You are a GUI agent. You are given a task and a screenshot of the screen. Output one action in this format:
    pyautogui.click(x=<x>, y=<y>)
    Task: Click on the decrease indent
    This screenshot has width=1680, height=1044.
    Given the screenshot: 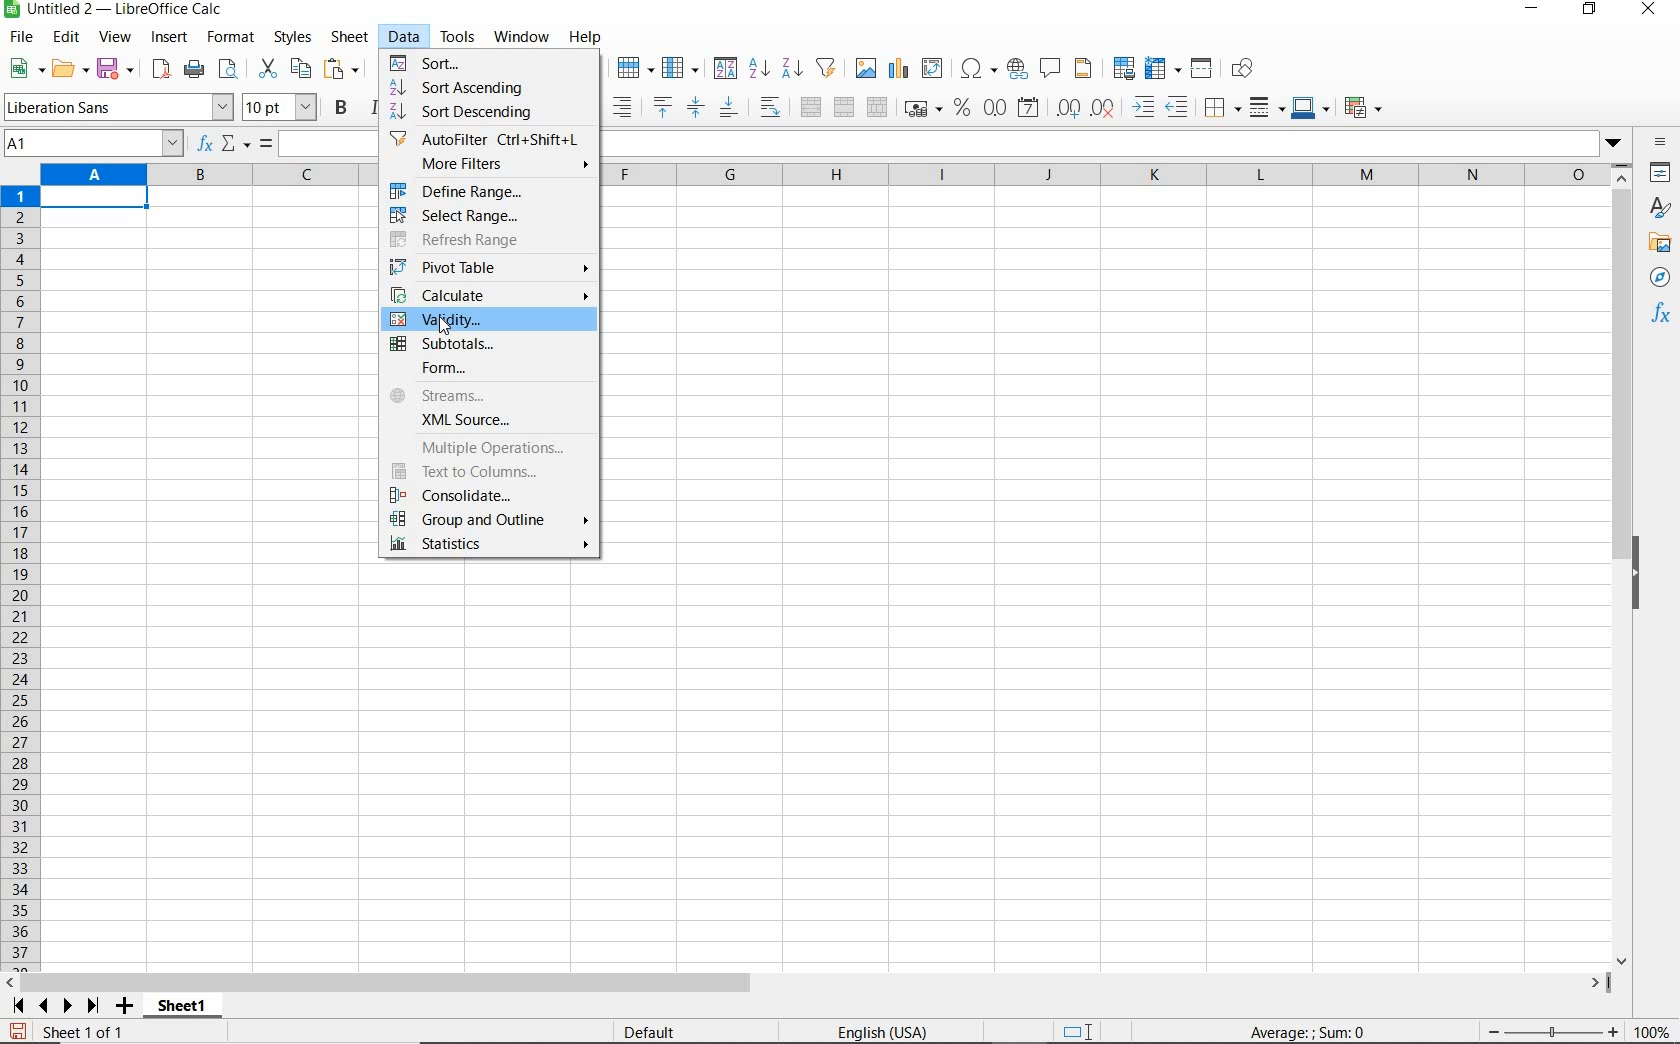 What is the action you would take?
    pyautogui.click(x=1182, y=107)
    